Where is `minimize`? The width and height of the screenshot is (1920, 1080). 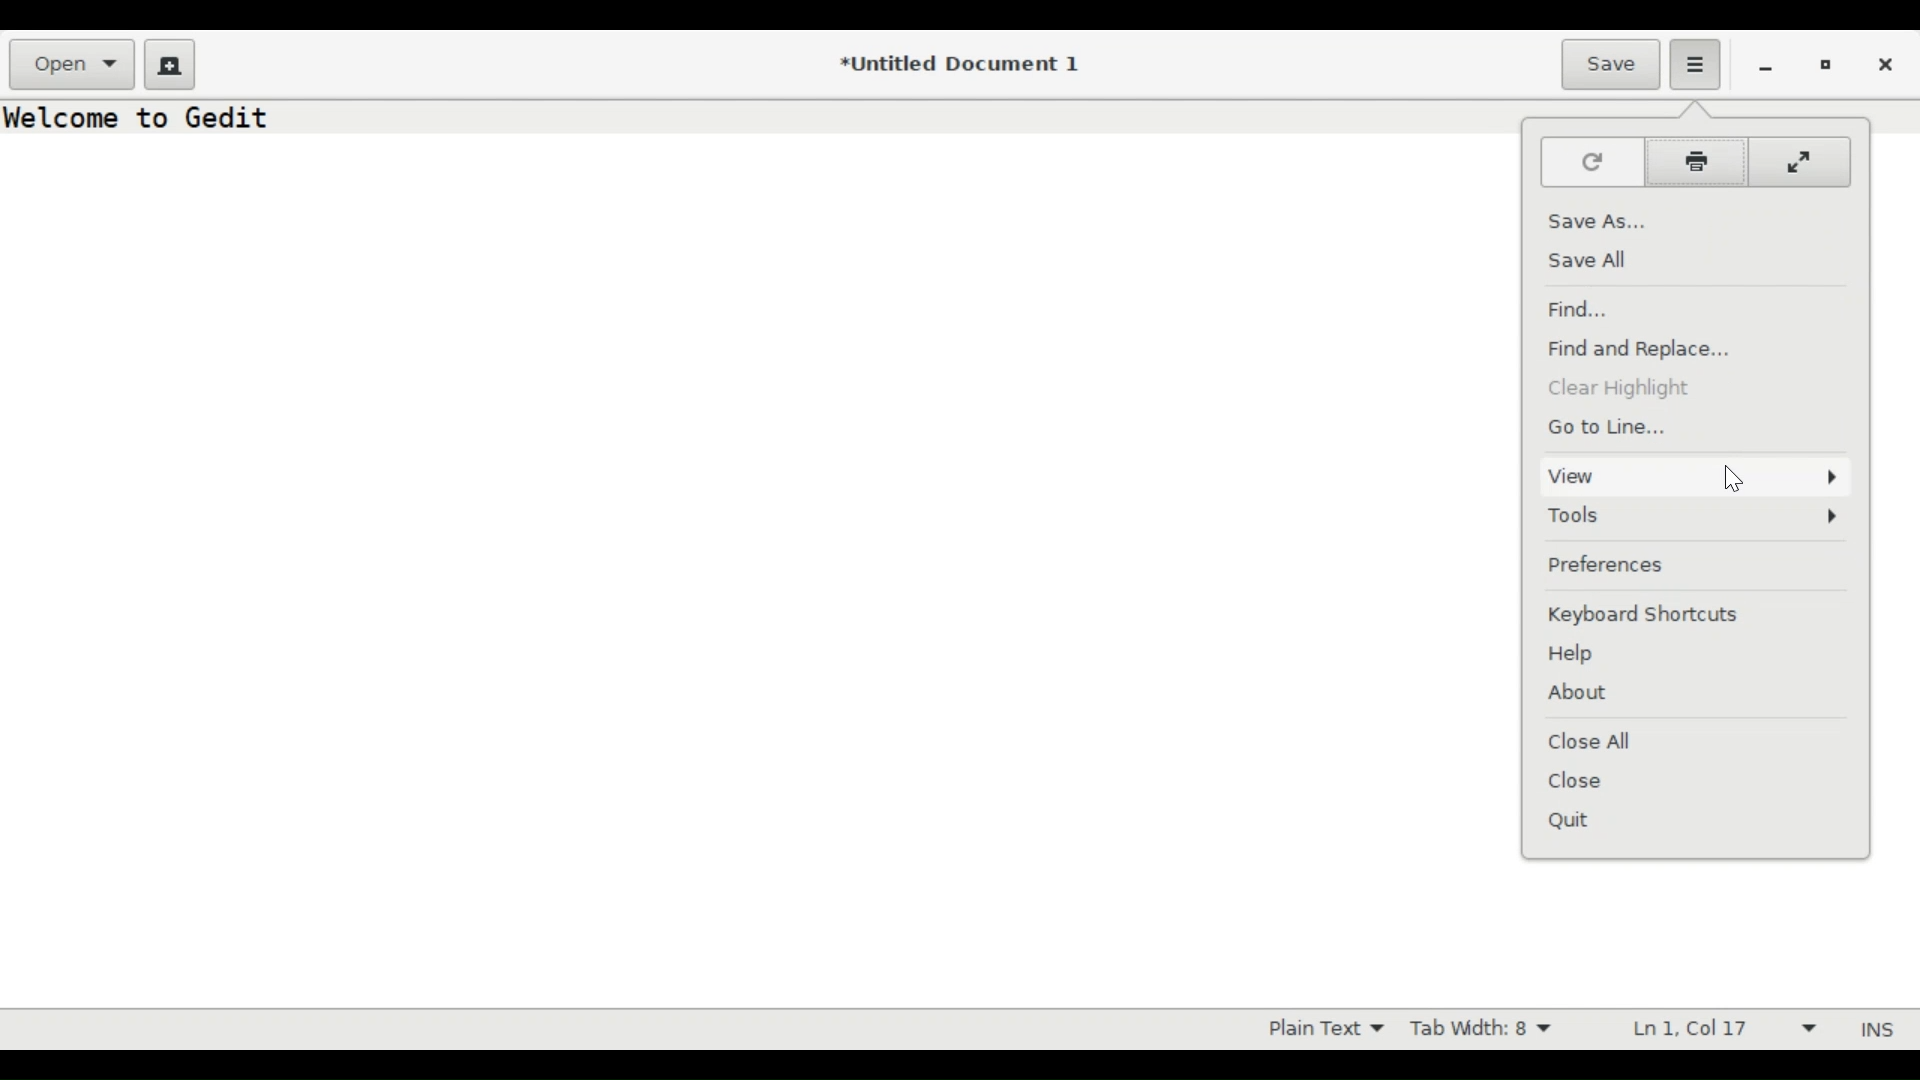
minimize is located at coordinates (1766, 65).